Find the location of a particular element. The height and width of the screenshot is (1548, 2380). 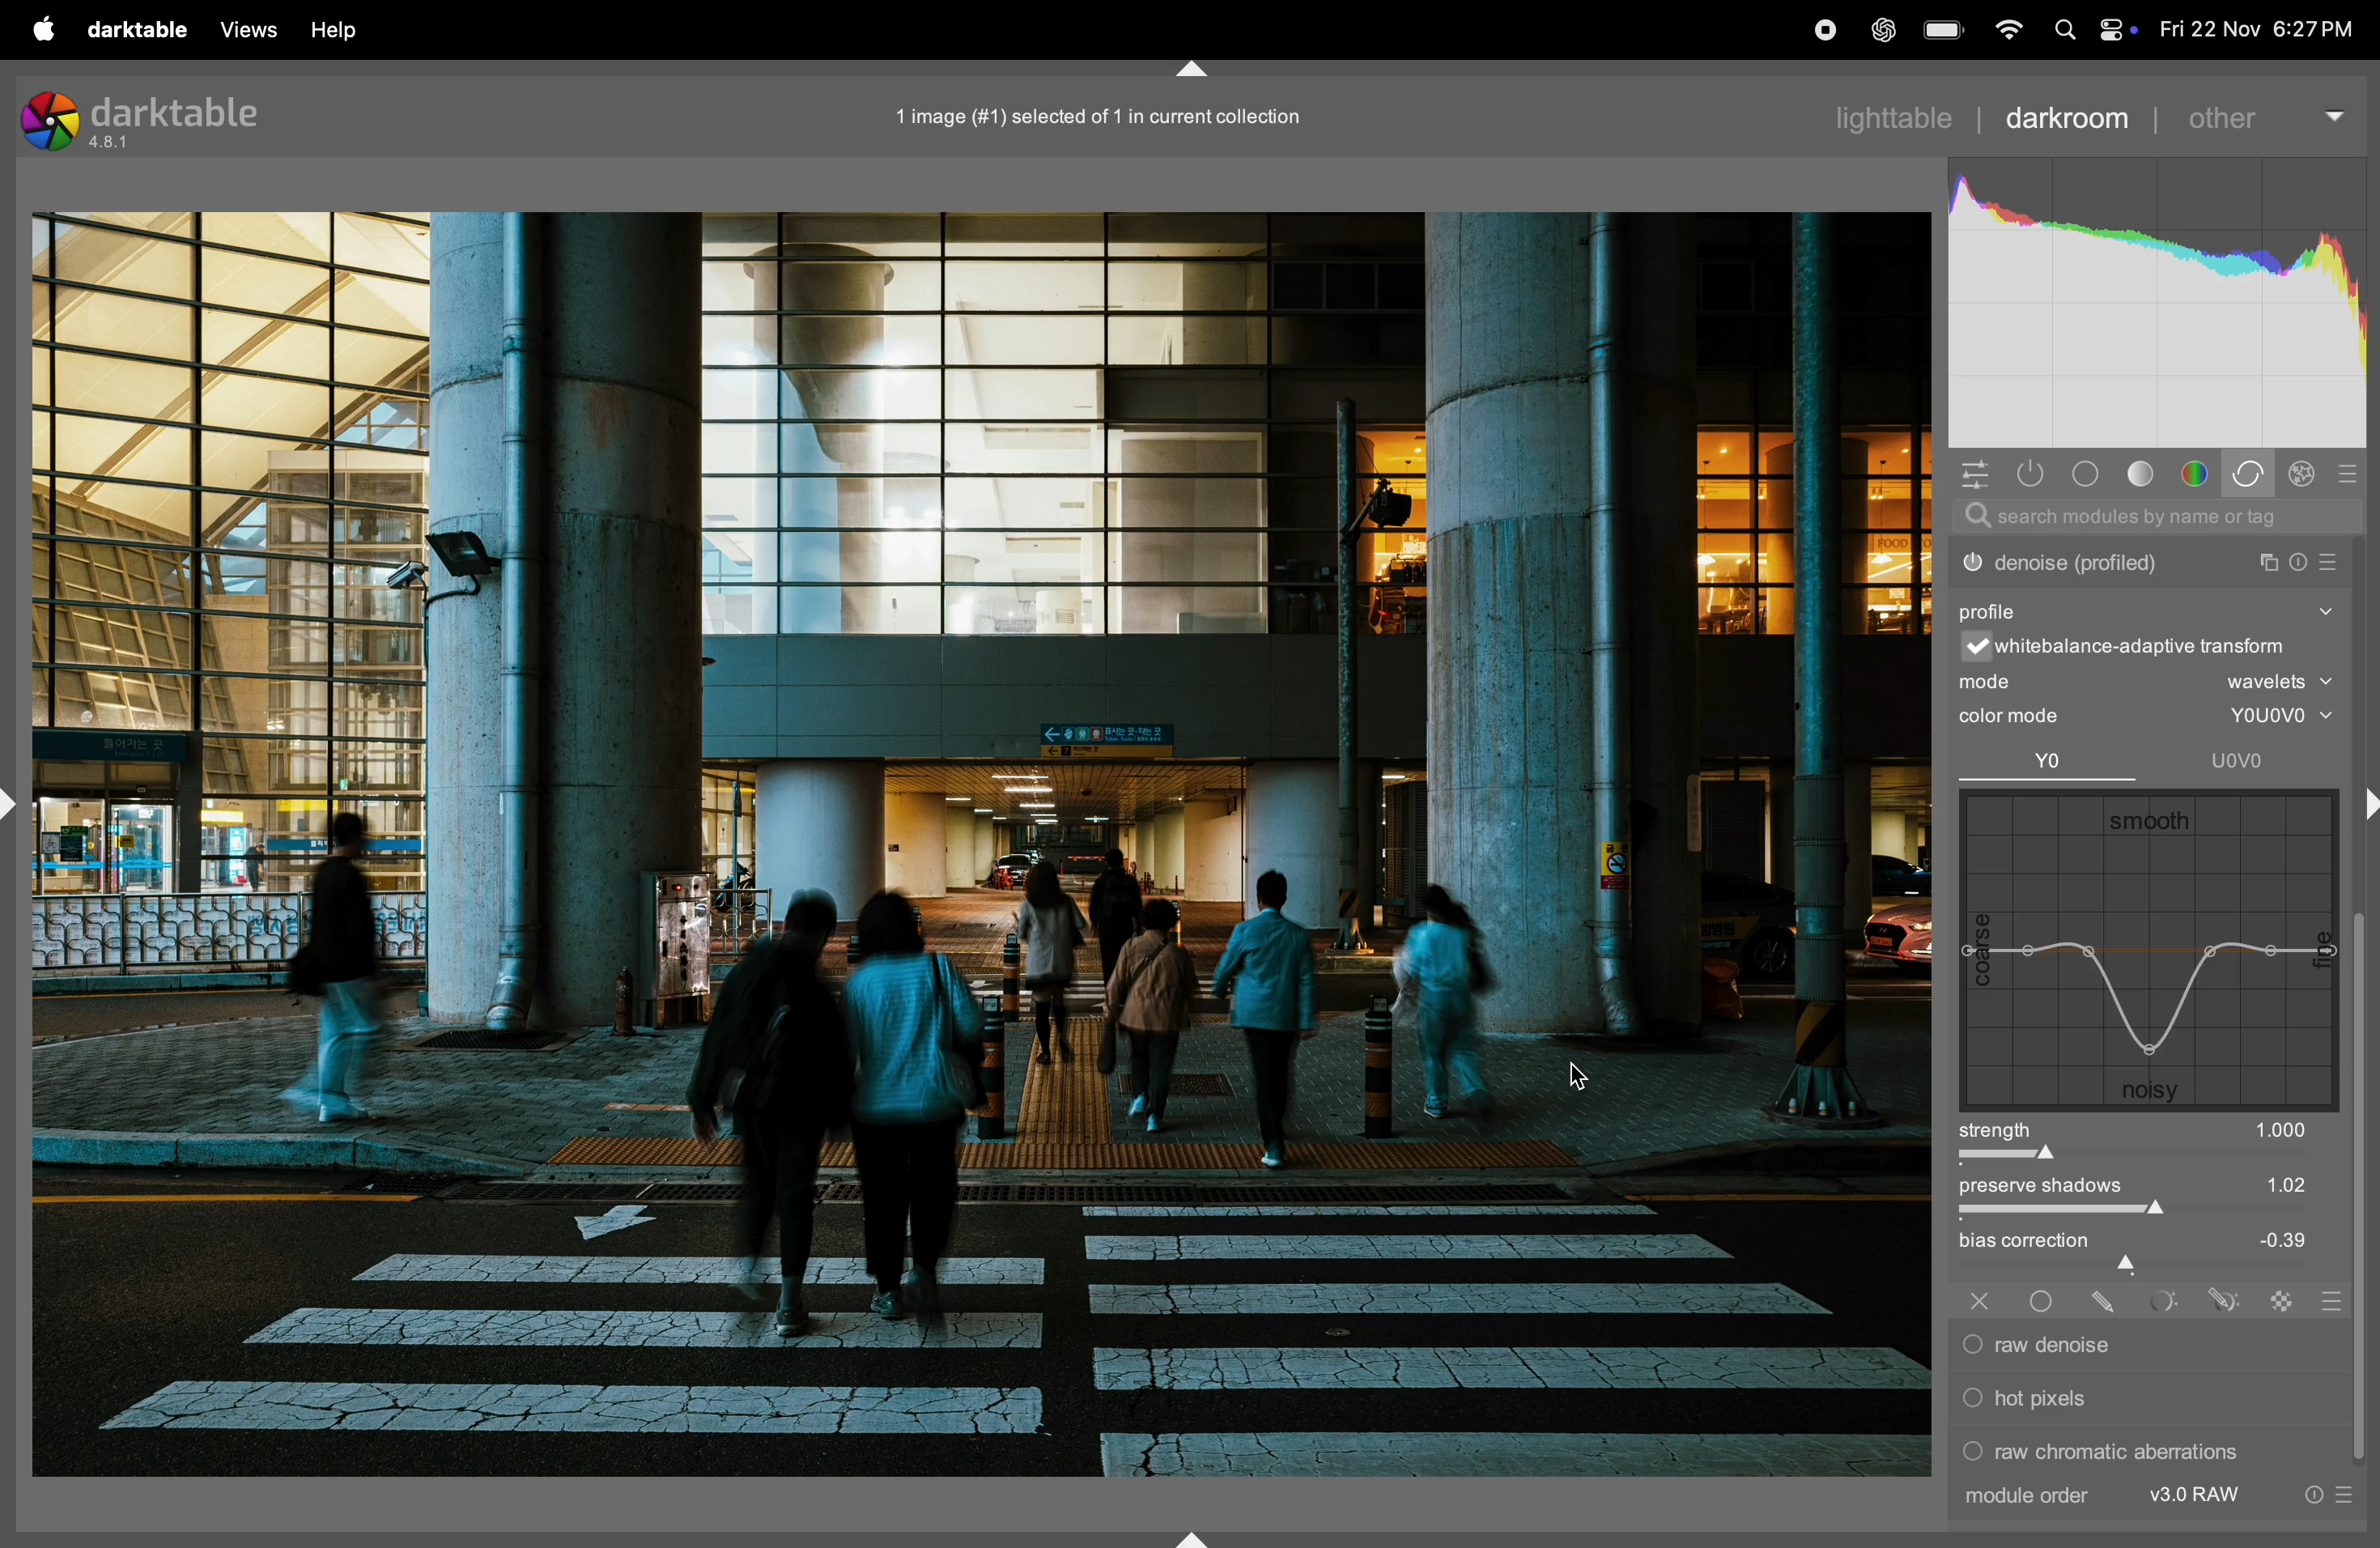

strength is located at coordinates (2153, 1141).